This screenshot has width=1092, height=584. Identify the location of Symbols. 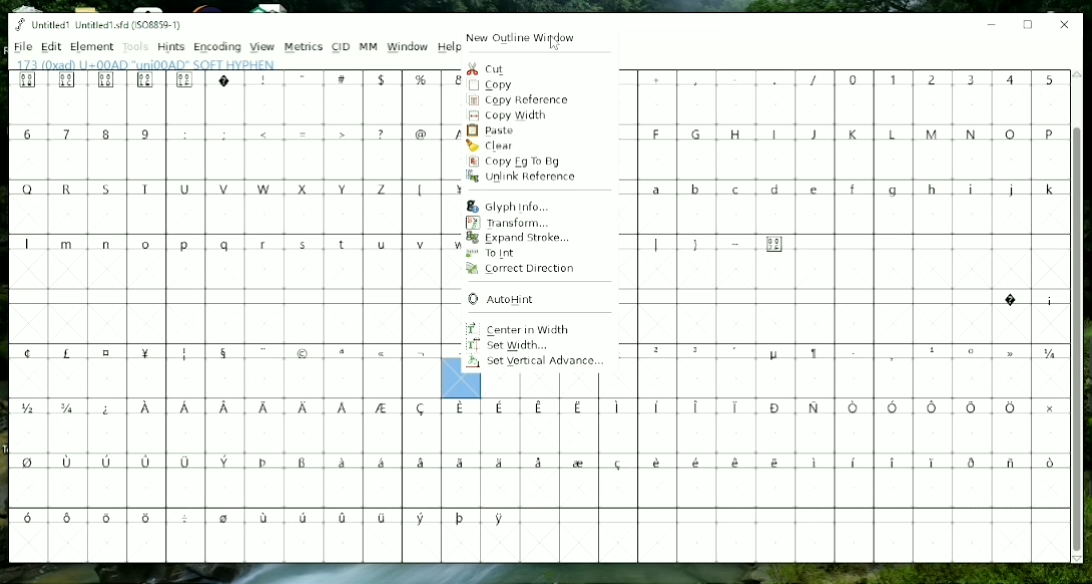
(234, 81).